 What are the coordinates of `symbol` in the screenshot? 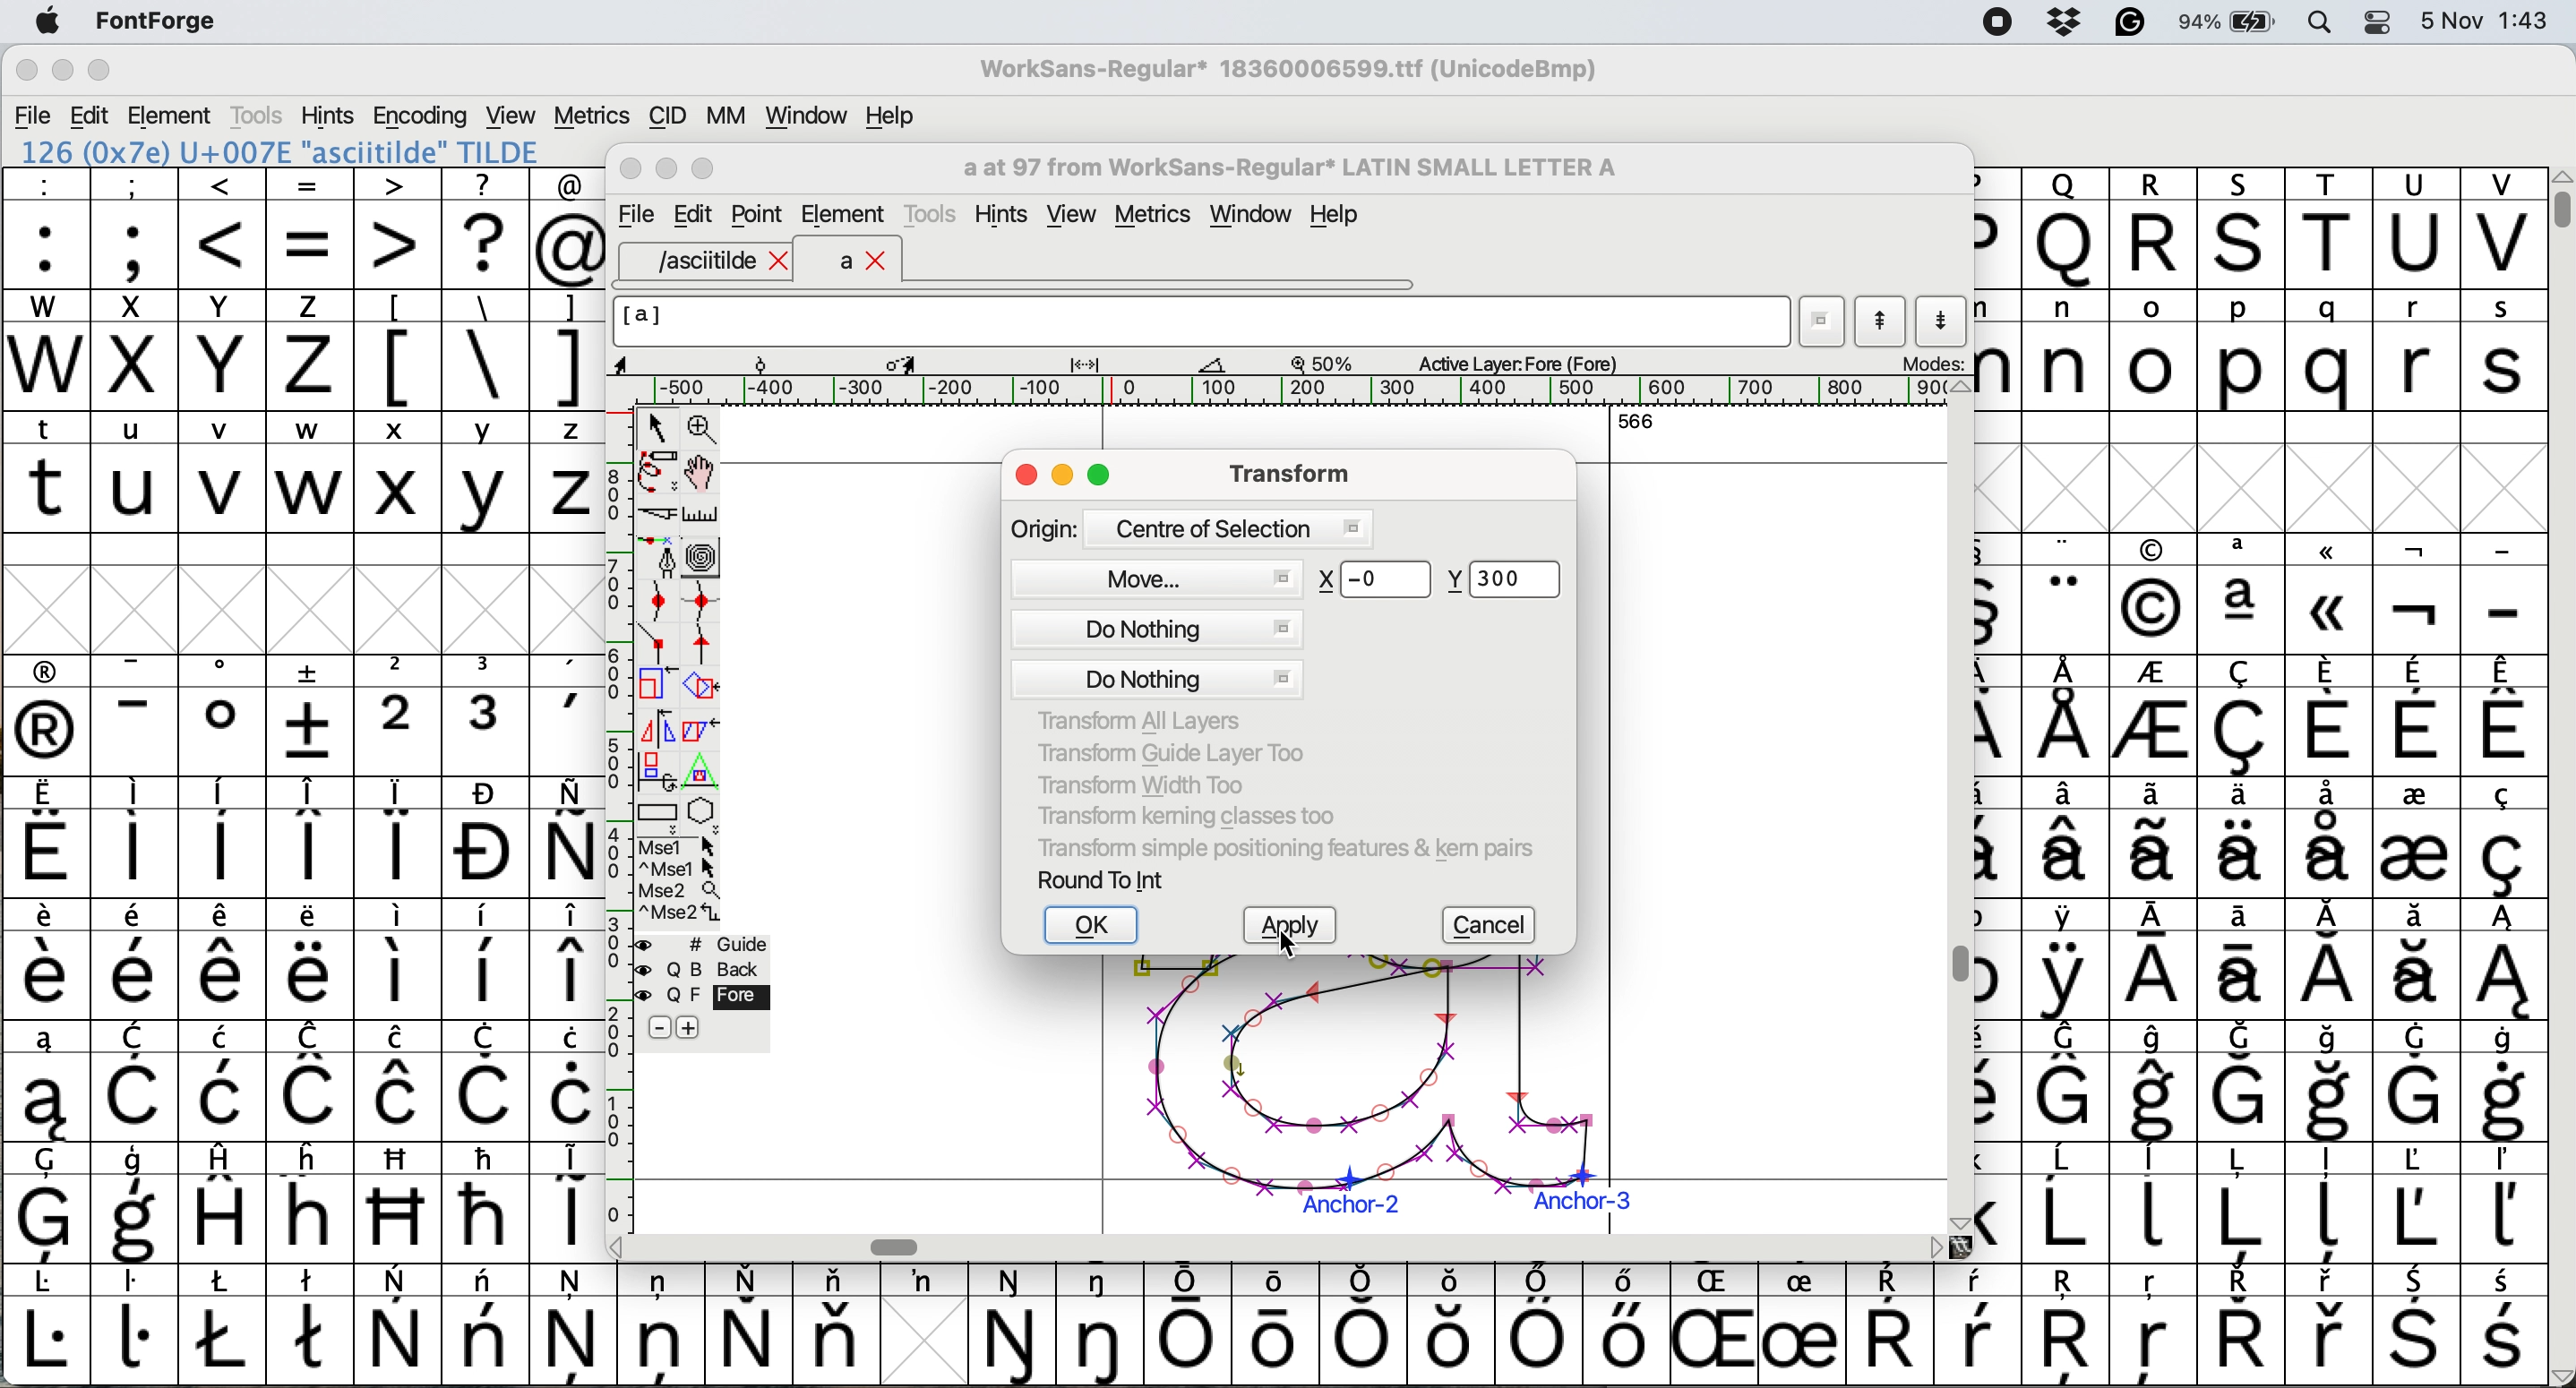 It's located at (2067, 595).